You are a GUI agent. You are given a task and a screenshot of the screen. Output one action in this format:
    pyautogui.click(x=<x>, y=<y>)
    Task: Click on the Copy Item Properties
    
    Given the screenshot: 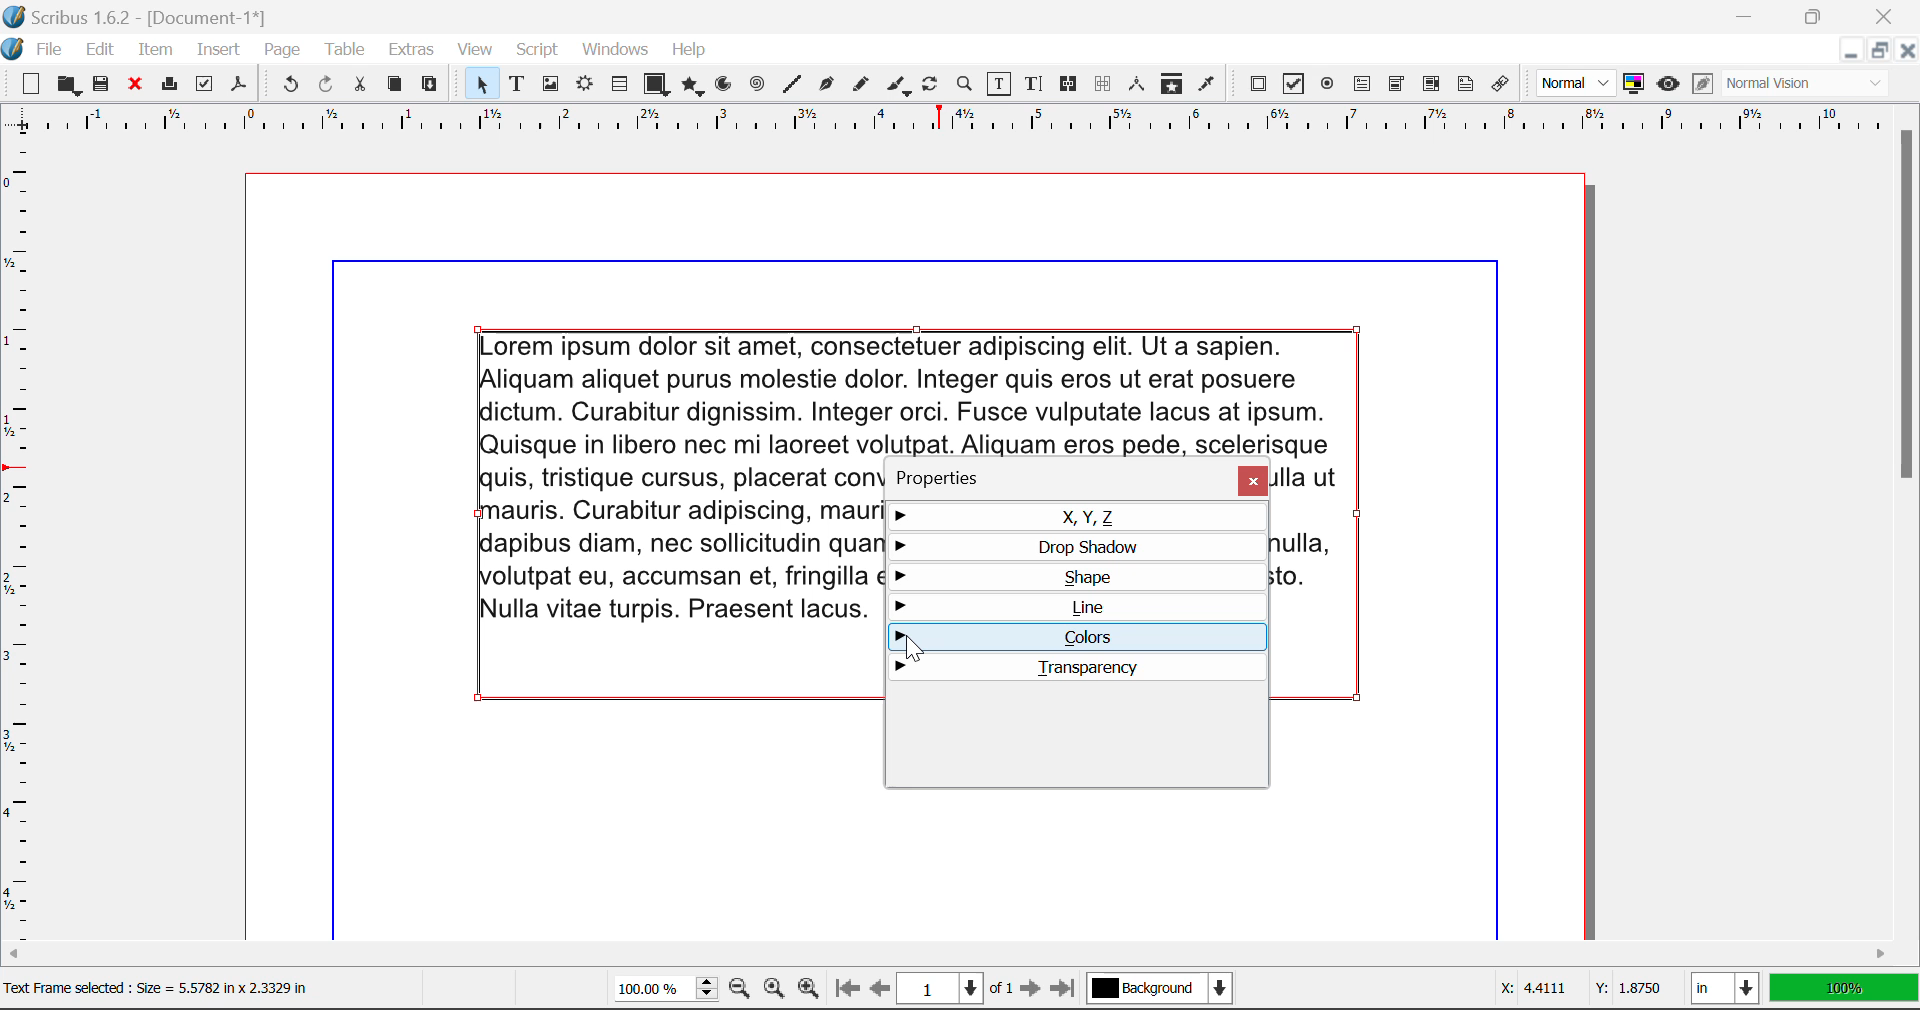 What is the action you would take?
    pyautogui.click(x=1171, y=86)
    